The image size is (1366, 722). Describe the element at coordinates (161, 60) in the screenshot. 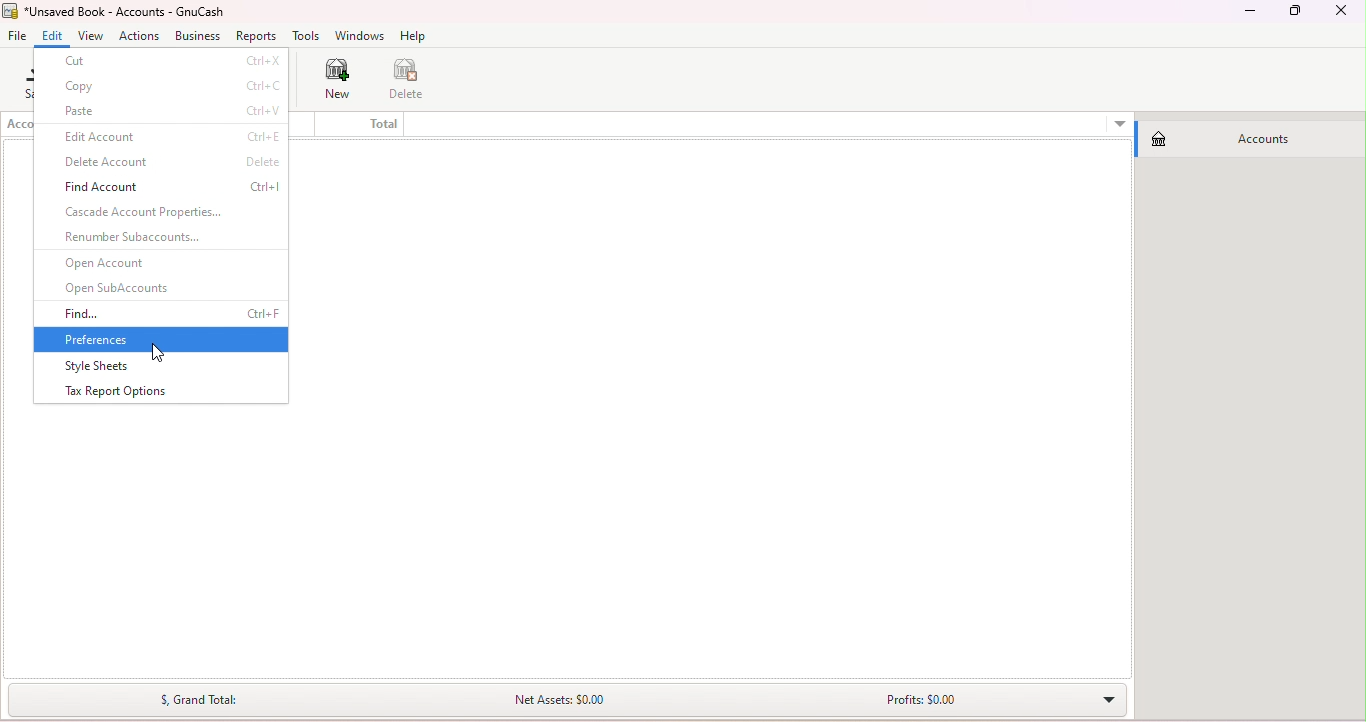

I see `Cut` at that location.